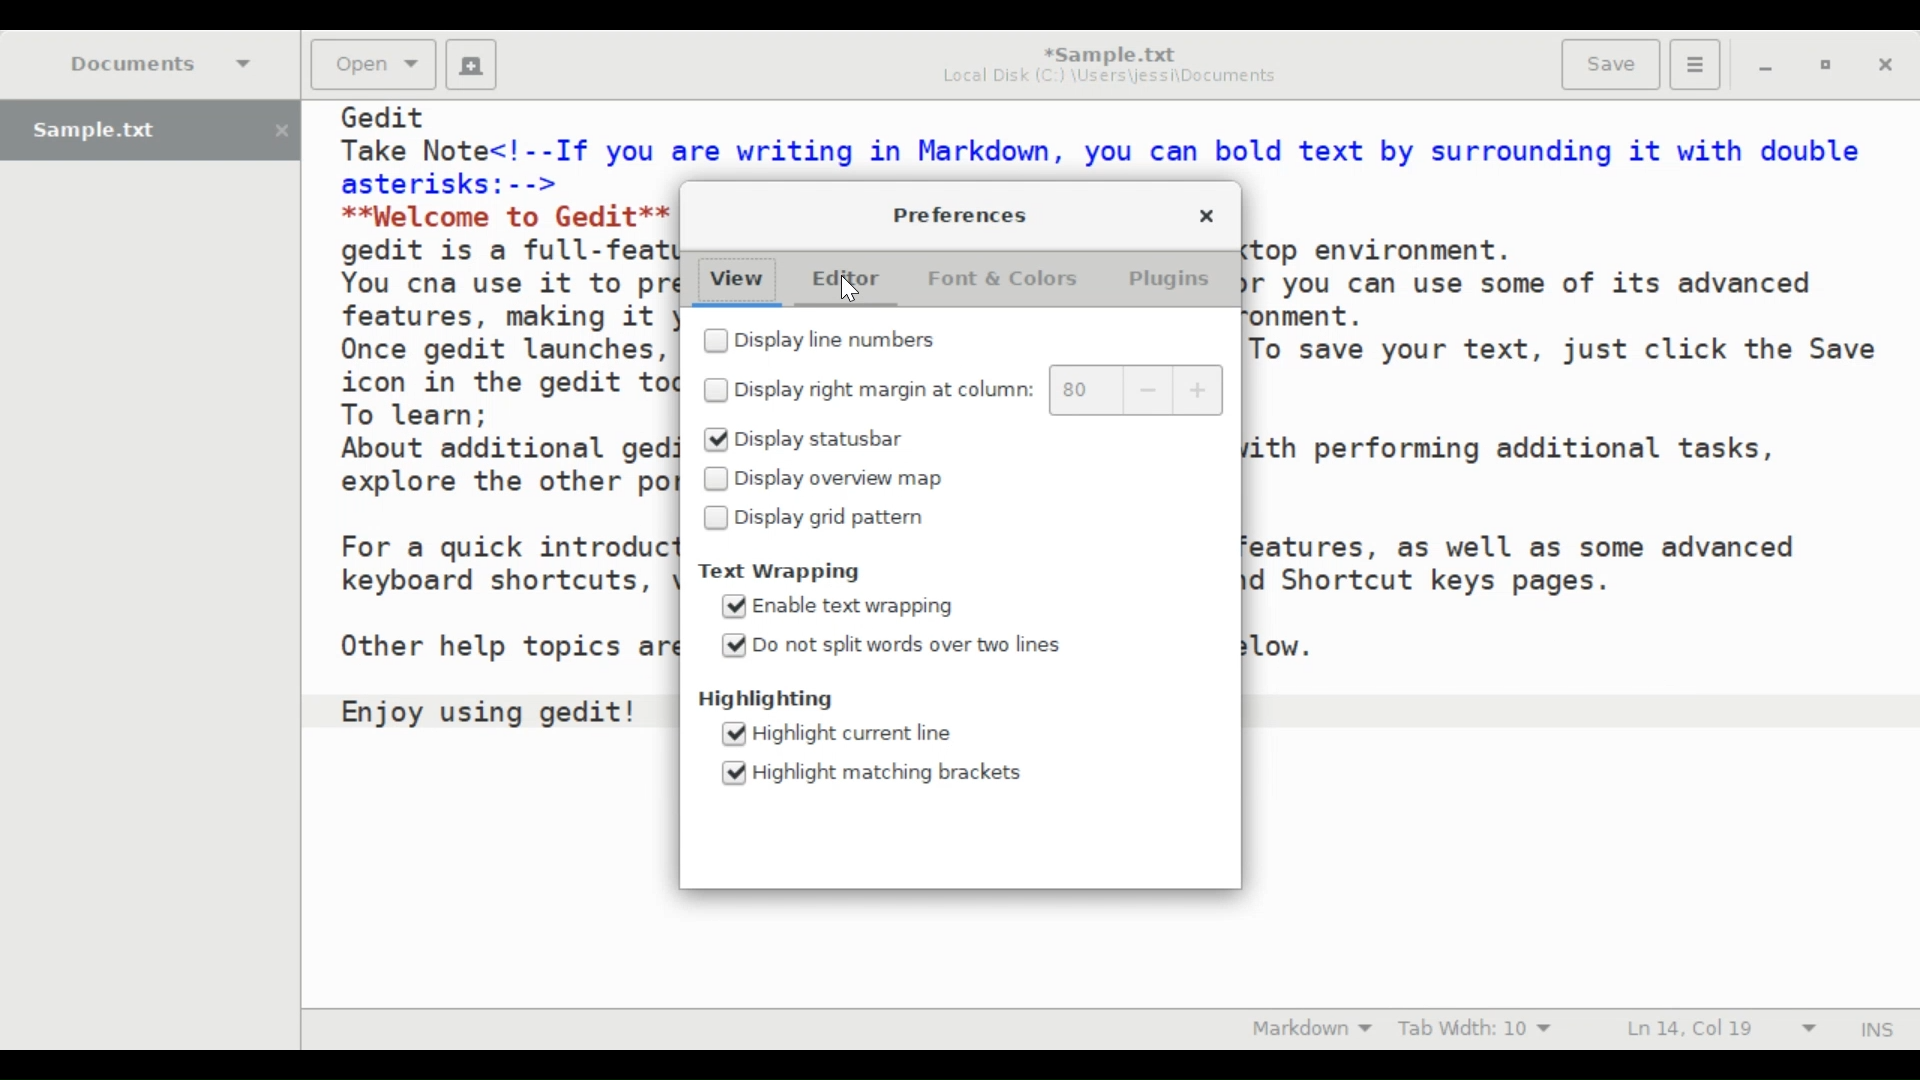 The image size is (1920, 1080). I want to click on (un)select line numbers, so click(835, 341).